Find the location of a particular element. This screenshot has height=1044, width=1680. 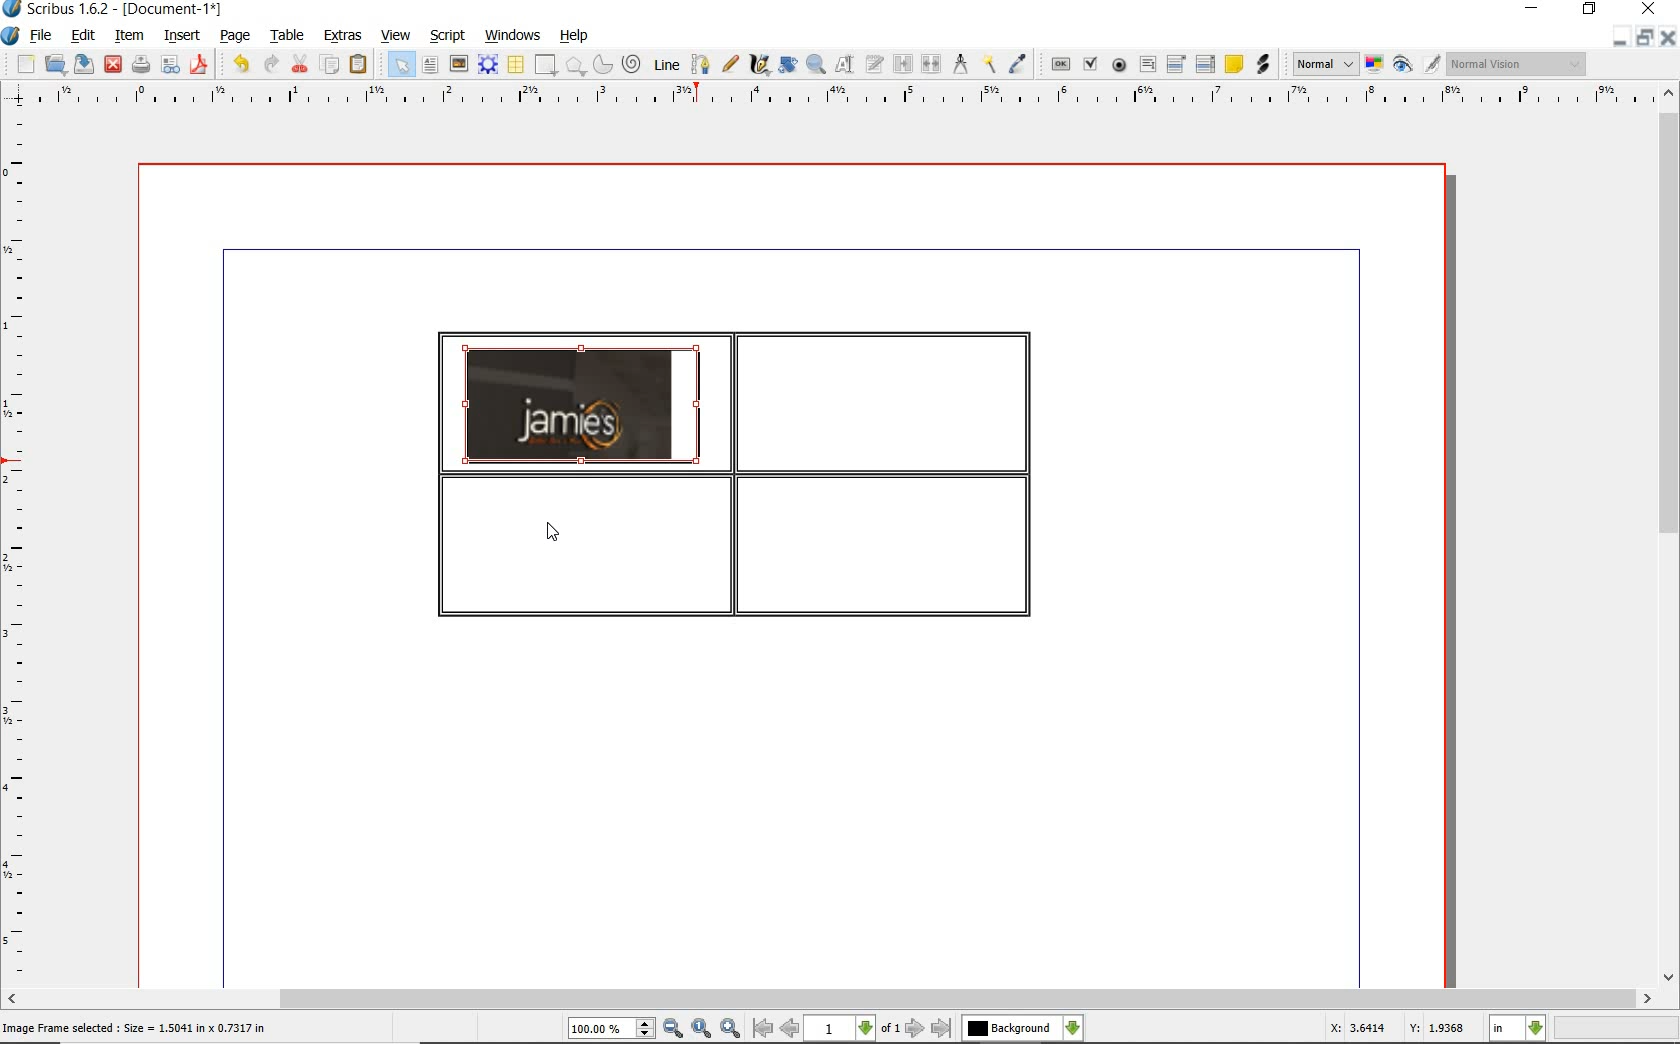

image preview quality is located at coordinates (1324, 62).